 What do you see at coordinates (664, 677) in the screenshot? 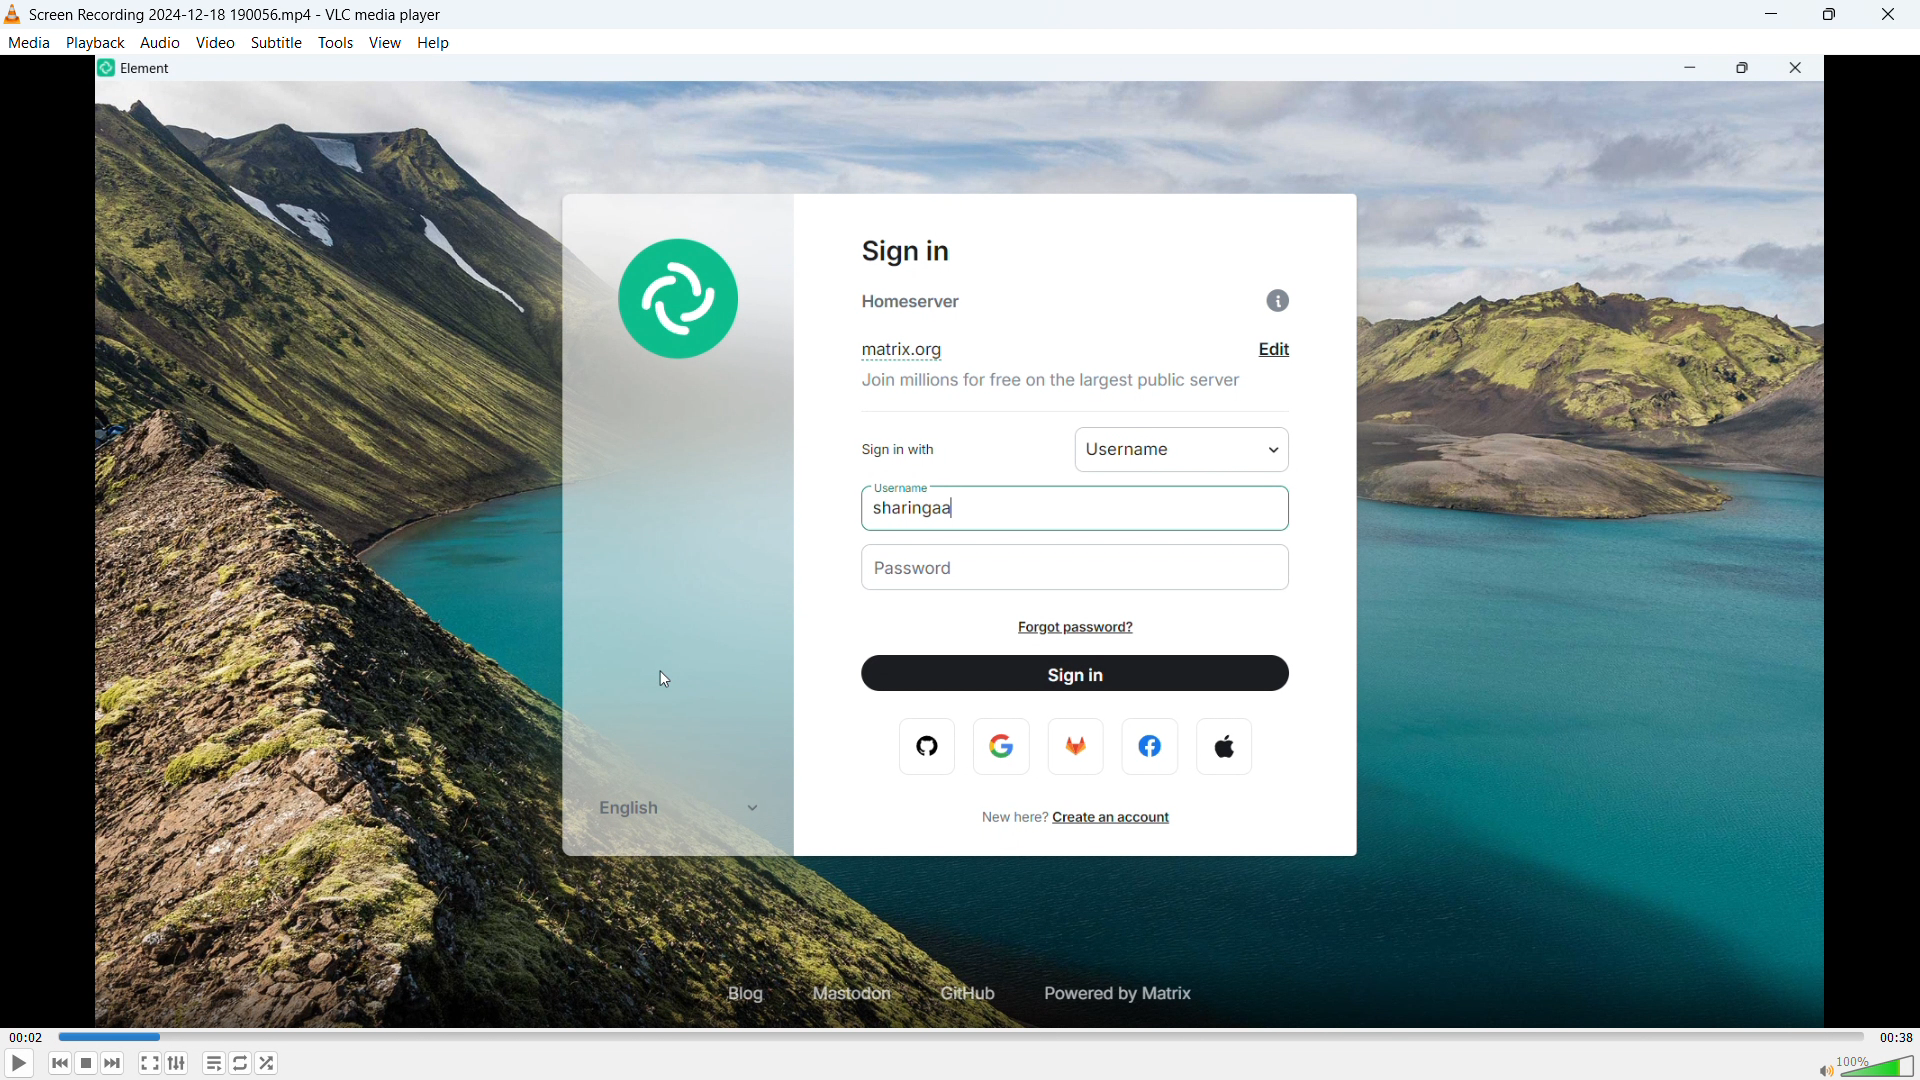
I see `cursor` at bounding box center [664, 677].